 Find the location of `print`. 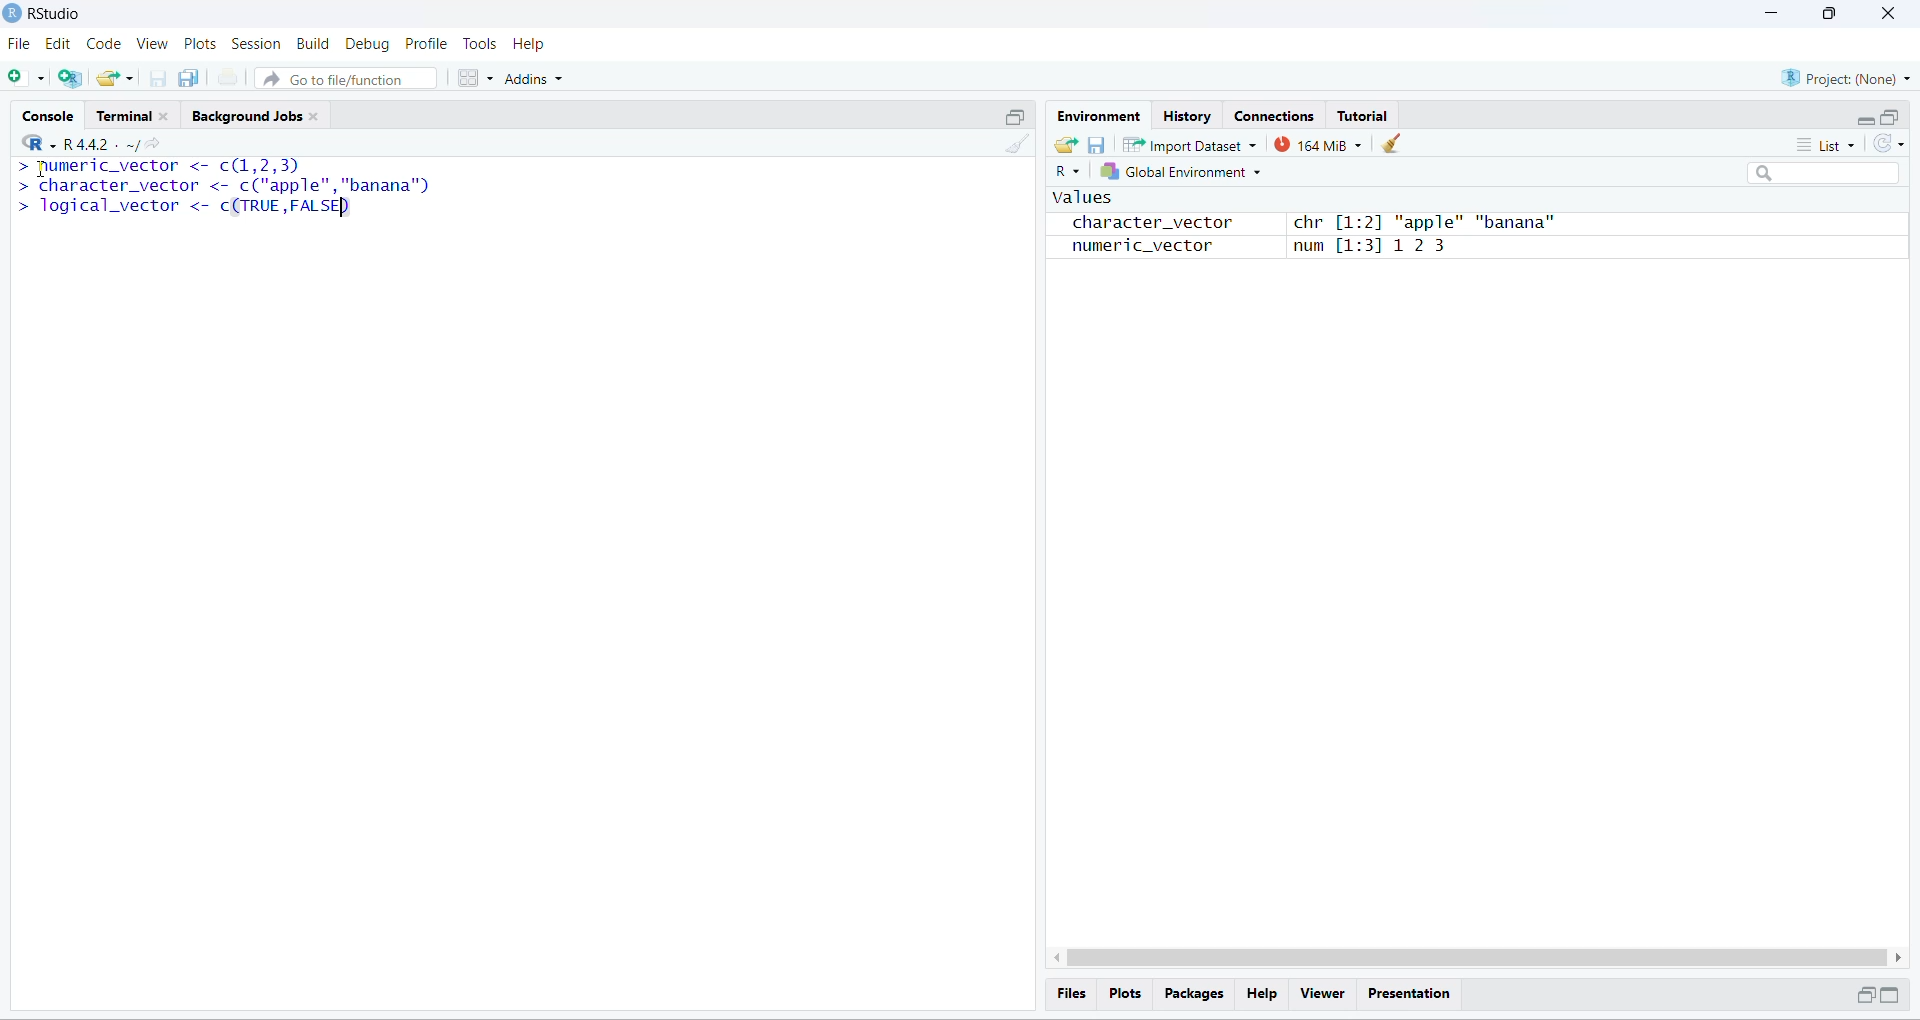

print is located at coordinates (228, 78).